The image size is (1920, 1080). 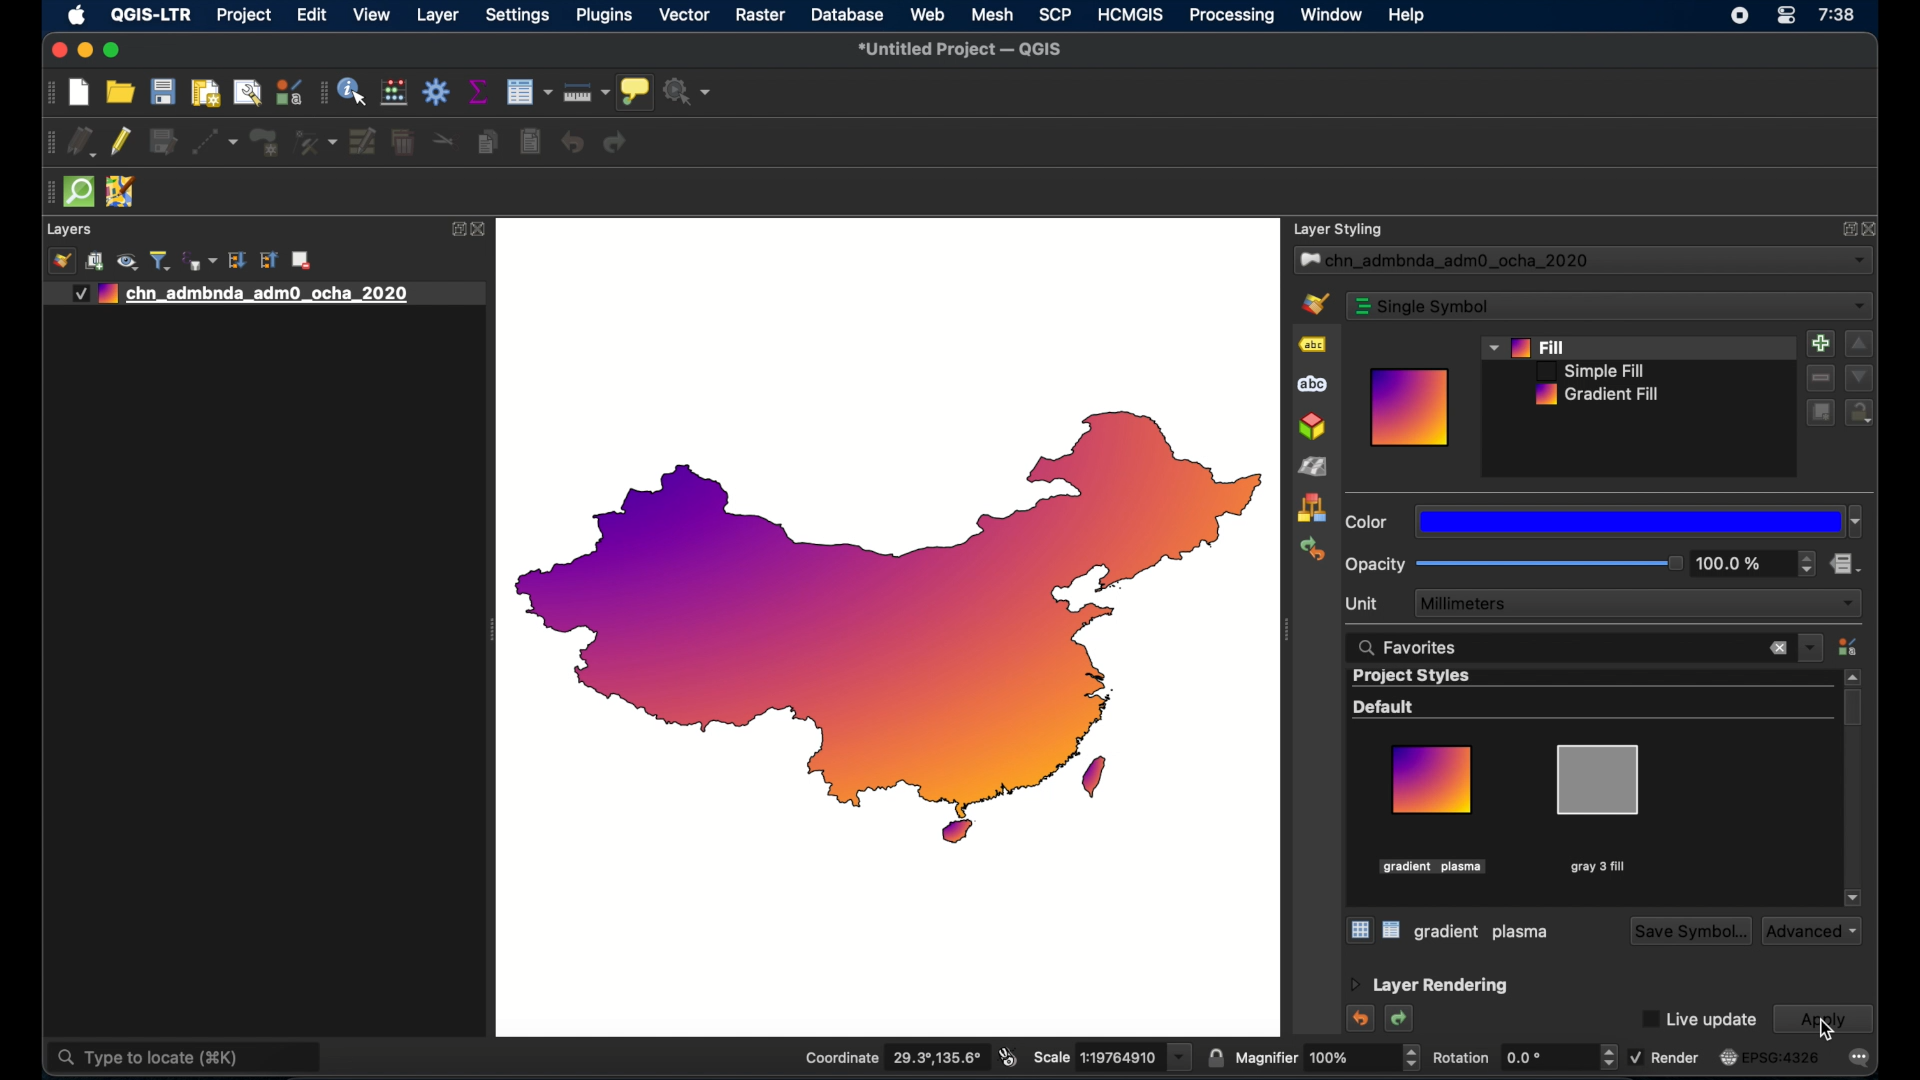 What do you see at coordinates (438, 16) in the screenshot?
I see `layer` at bounding box center [438, 16].